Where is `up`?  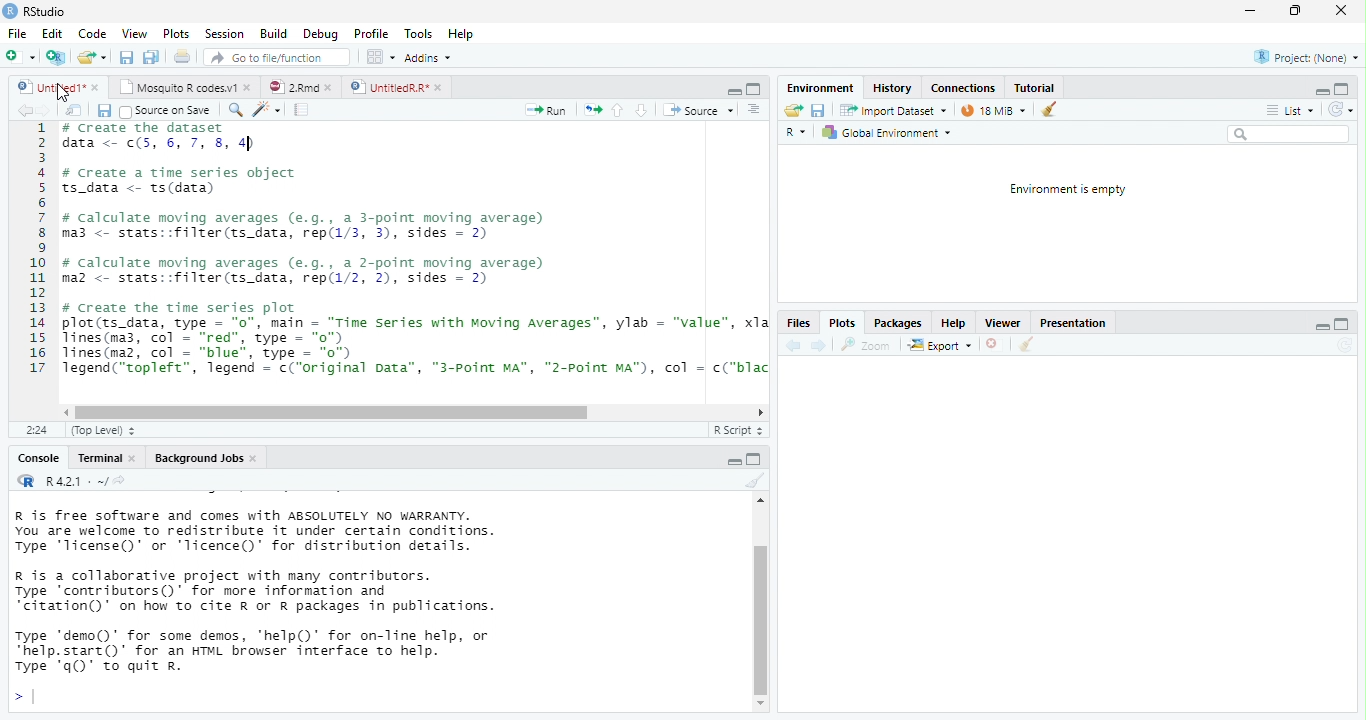 up is located at coordinates (618, 110).